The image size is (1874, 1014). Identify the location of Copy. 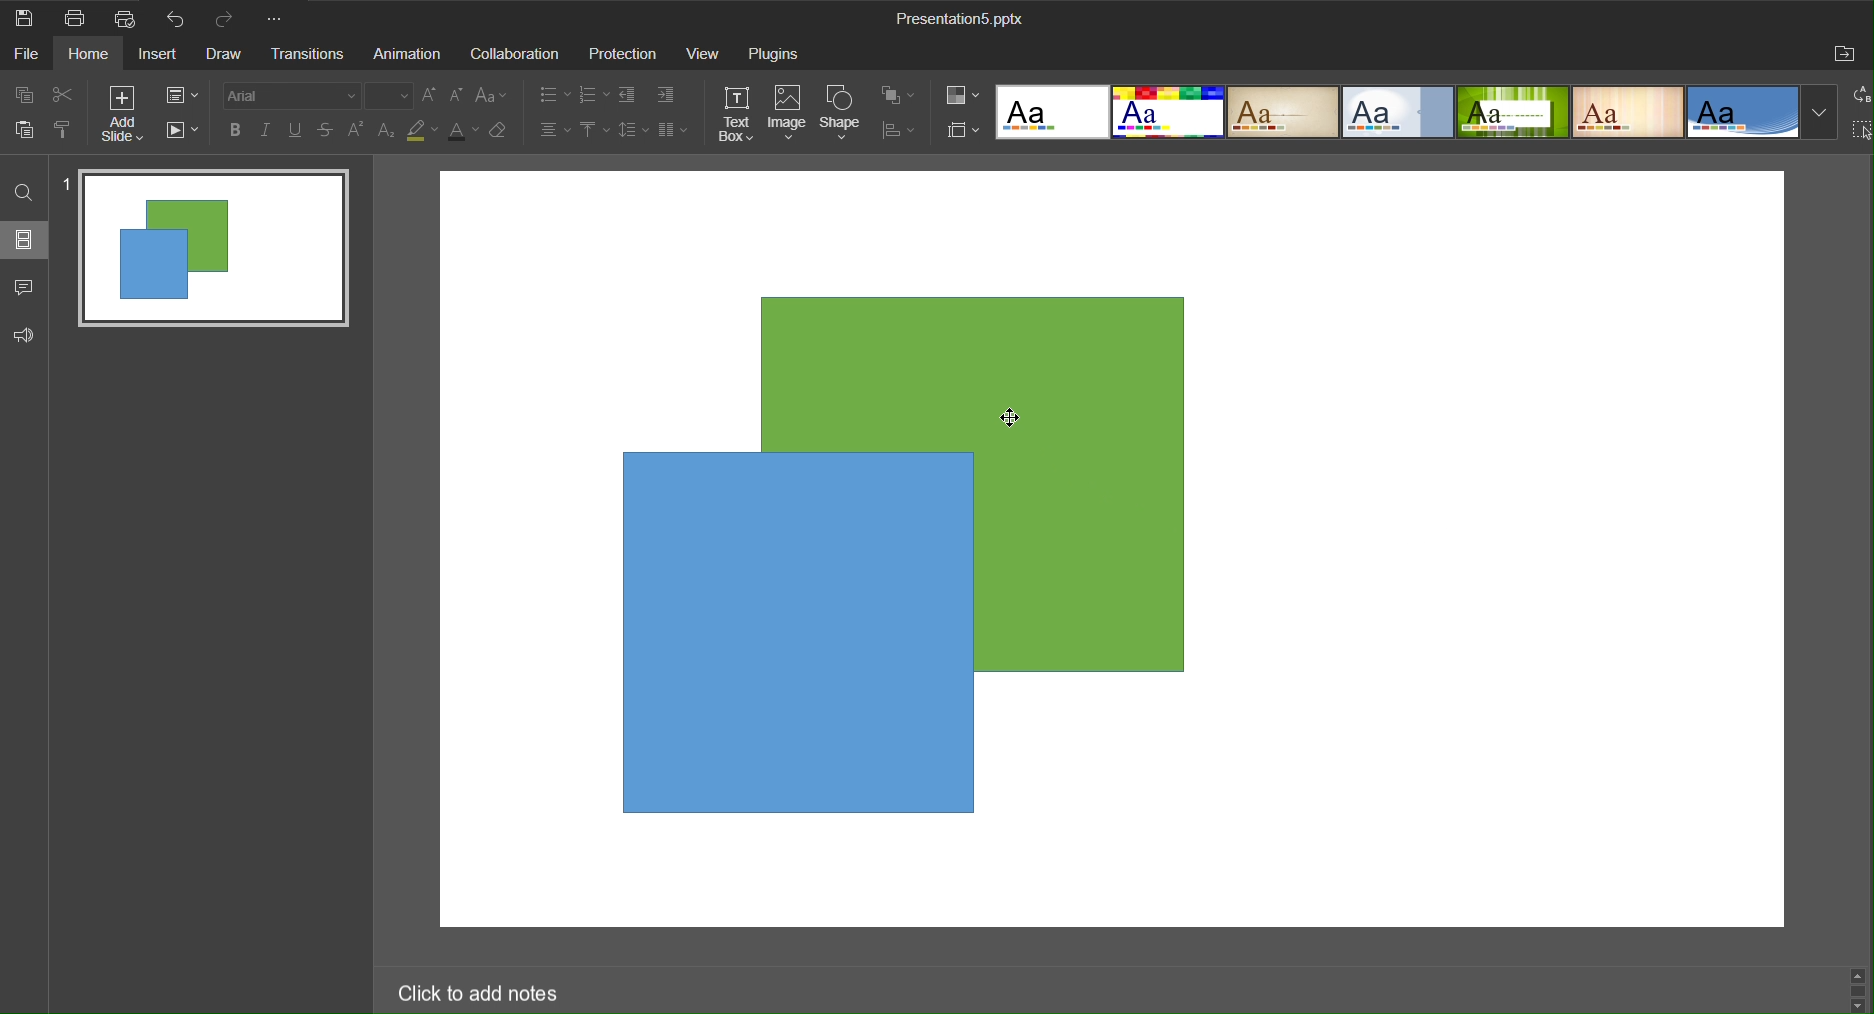
(21, 93).